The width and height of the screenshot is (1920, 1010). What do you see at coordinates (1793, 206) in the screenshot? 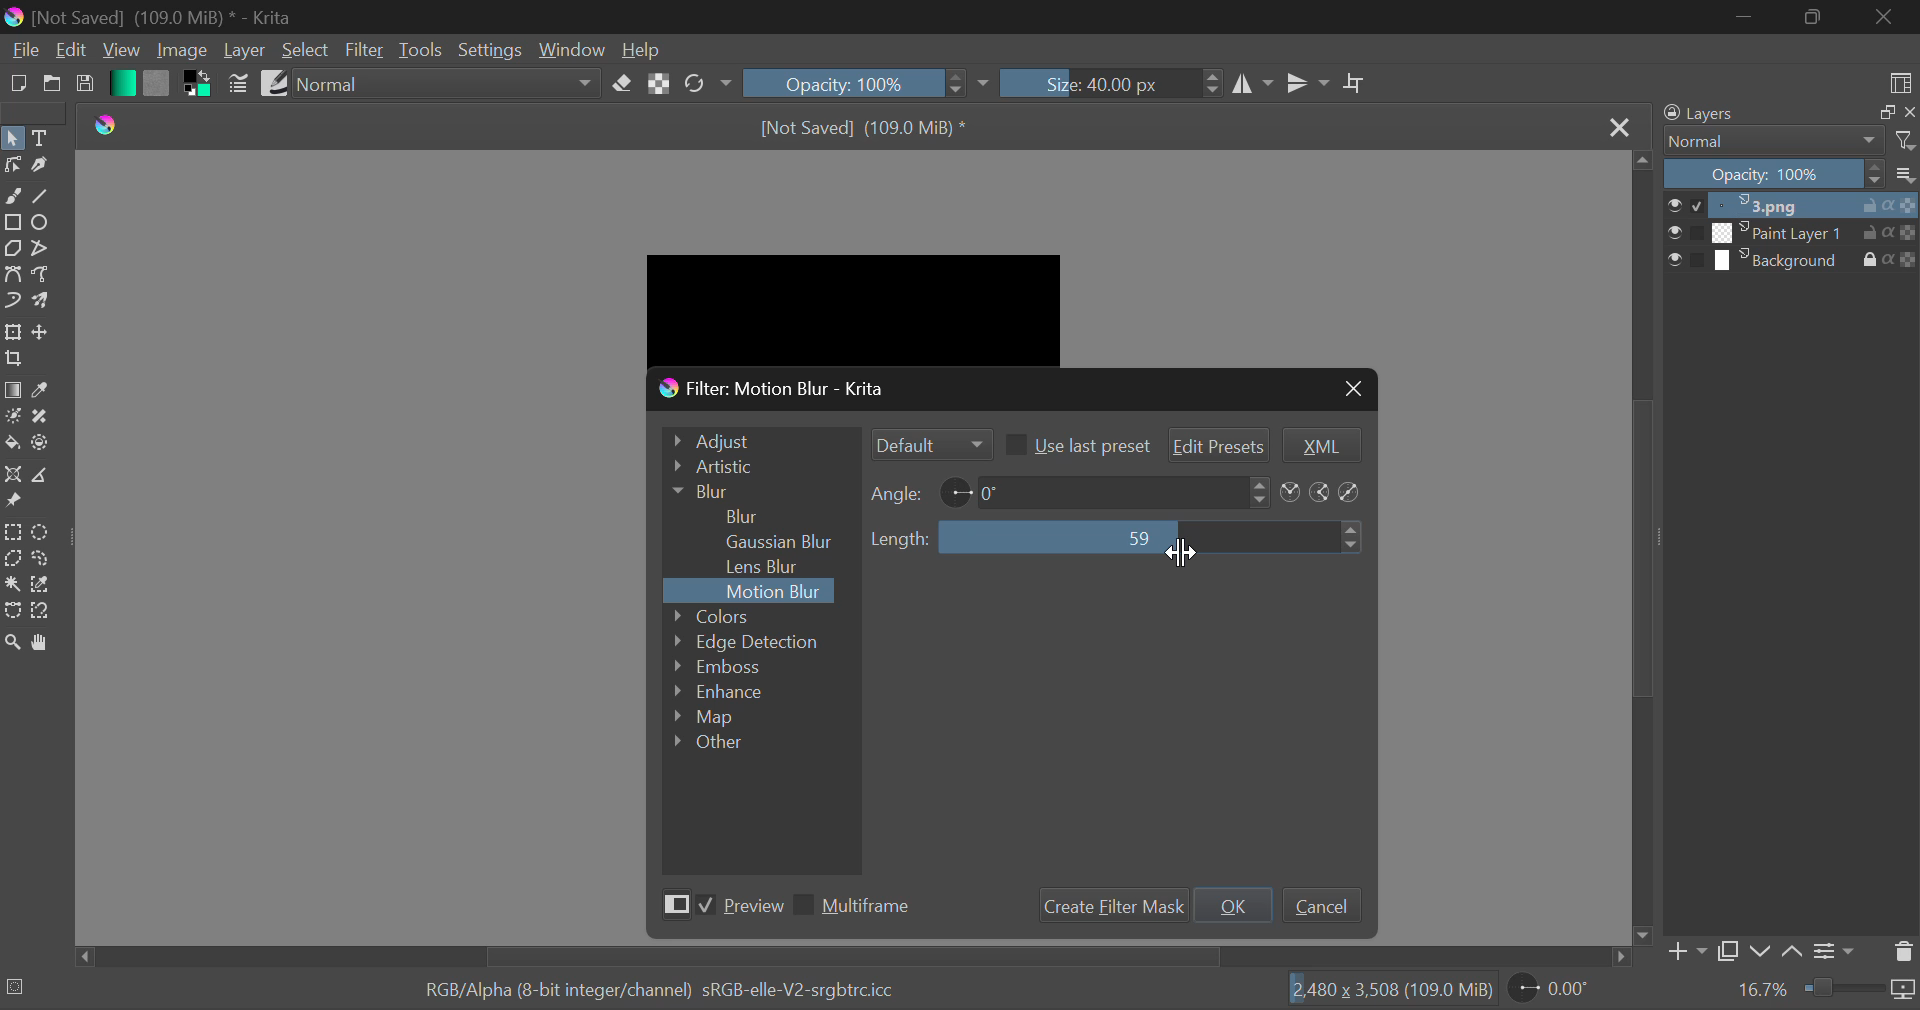
I see `3.png` at bounding box center [1793, 206].